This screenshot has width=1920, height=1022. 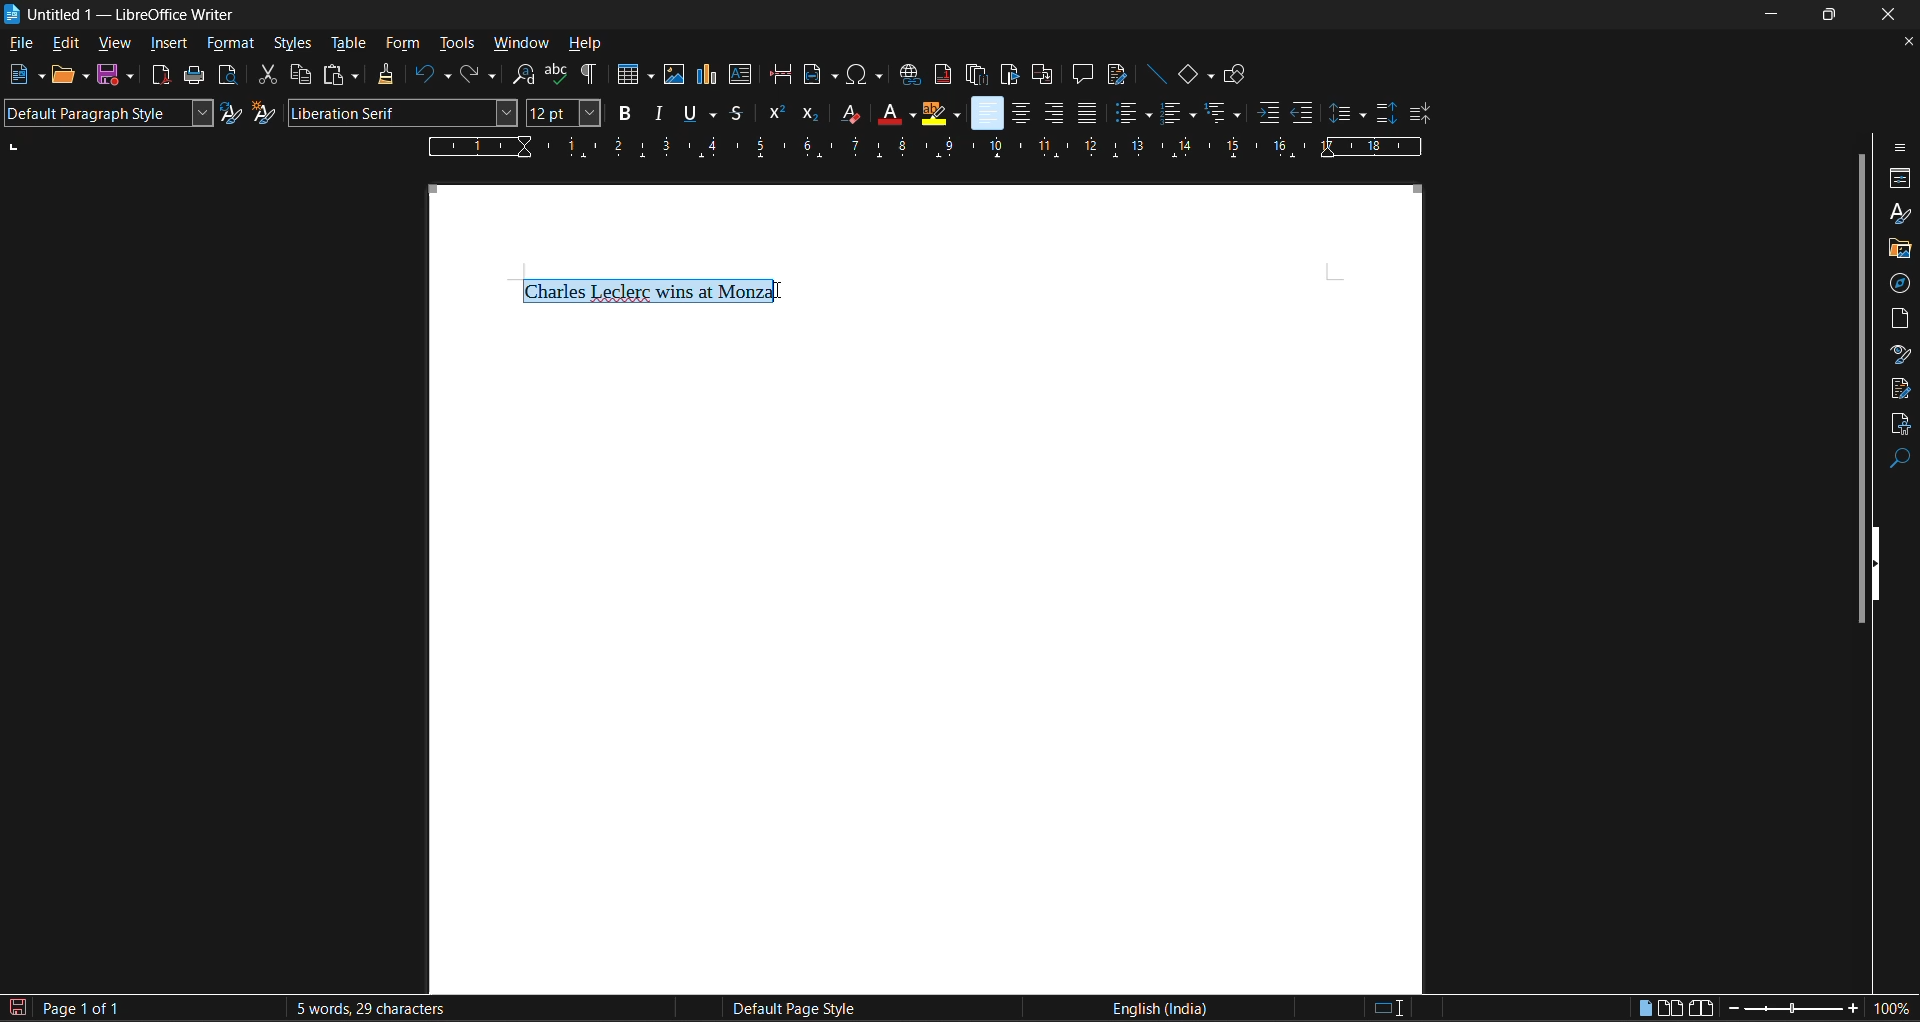 I want to click on underline, so click(x=696, y=115).